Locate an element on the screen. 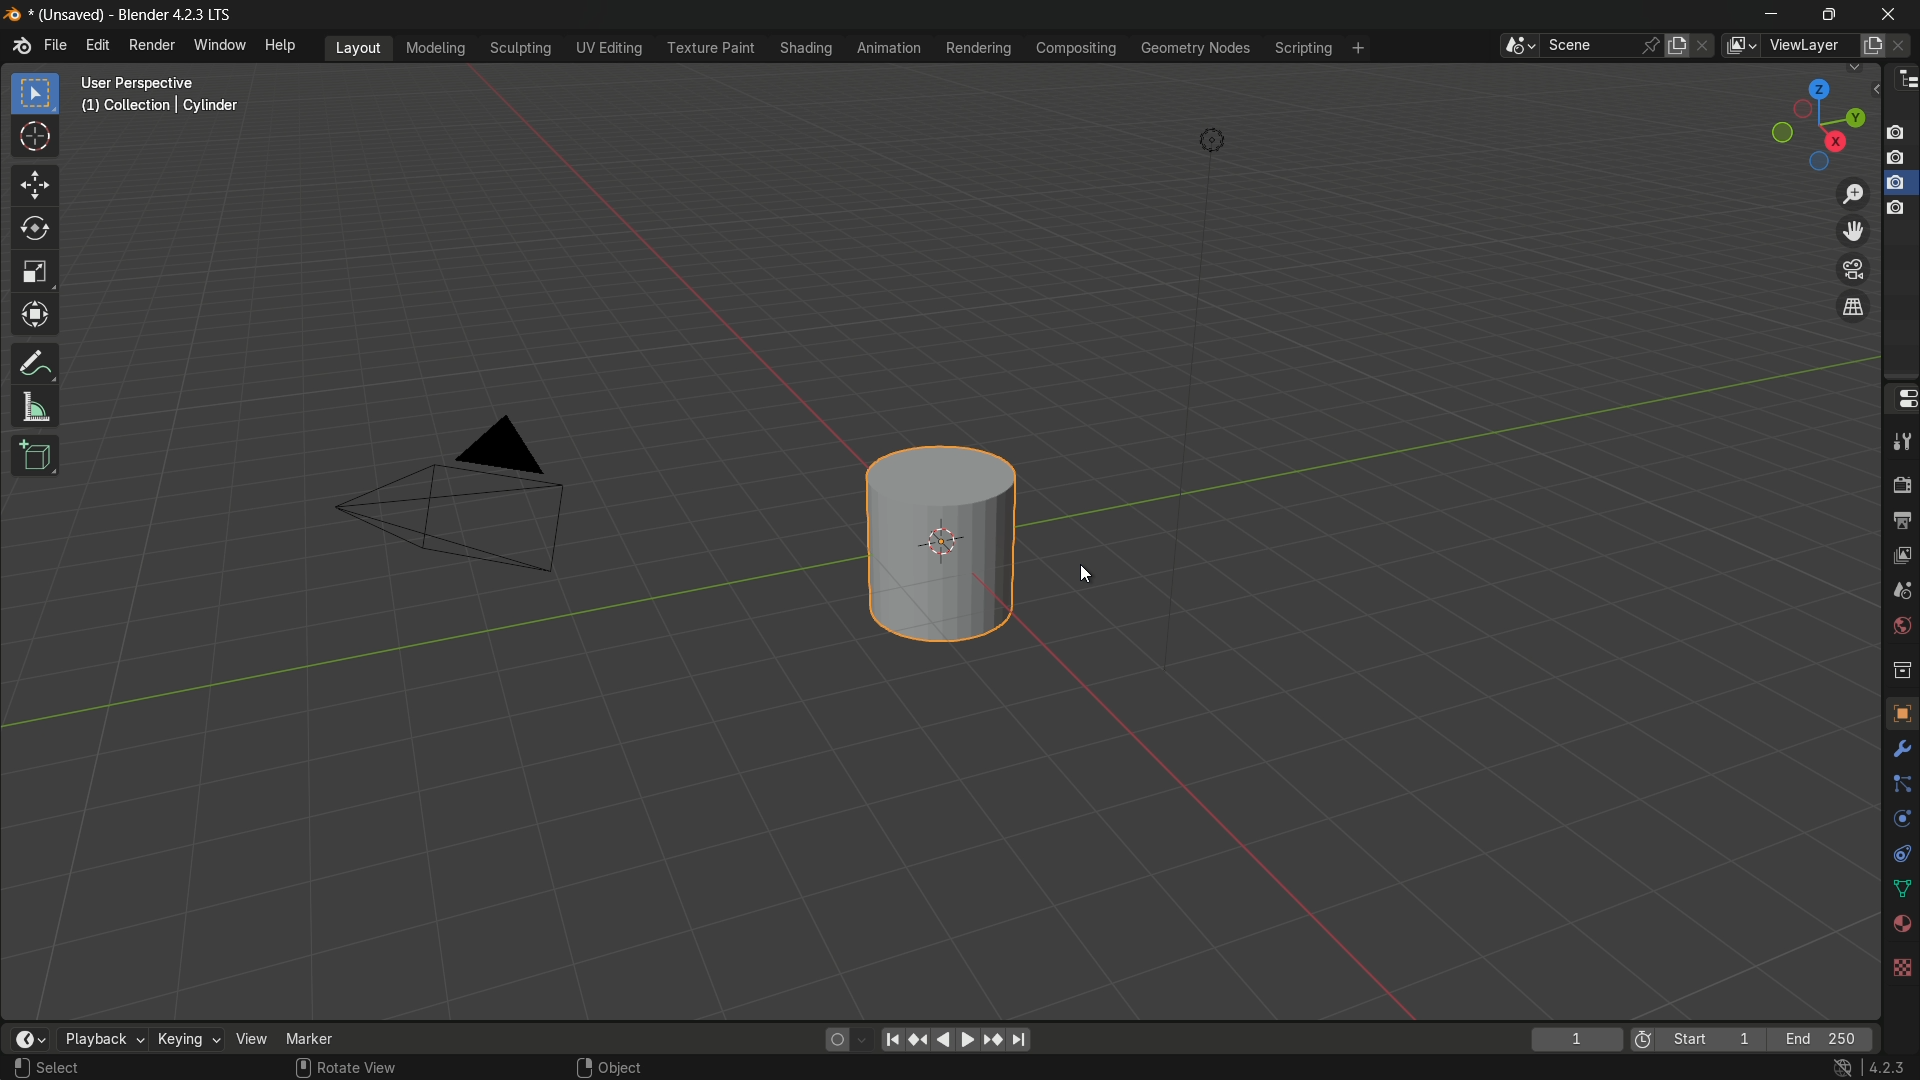 The height and width of the screenshot is (1080, 1920). jump to endpoint is located at coordinates (1021, 1040).